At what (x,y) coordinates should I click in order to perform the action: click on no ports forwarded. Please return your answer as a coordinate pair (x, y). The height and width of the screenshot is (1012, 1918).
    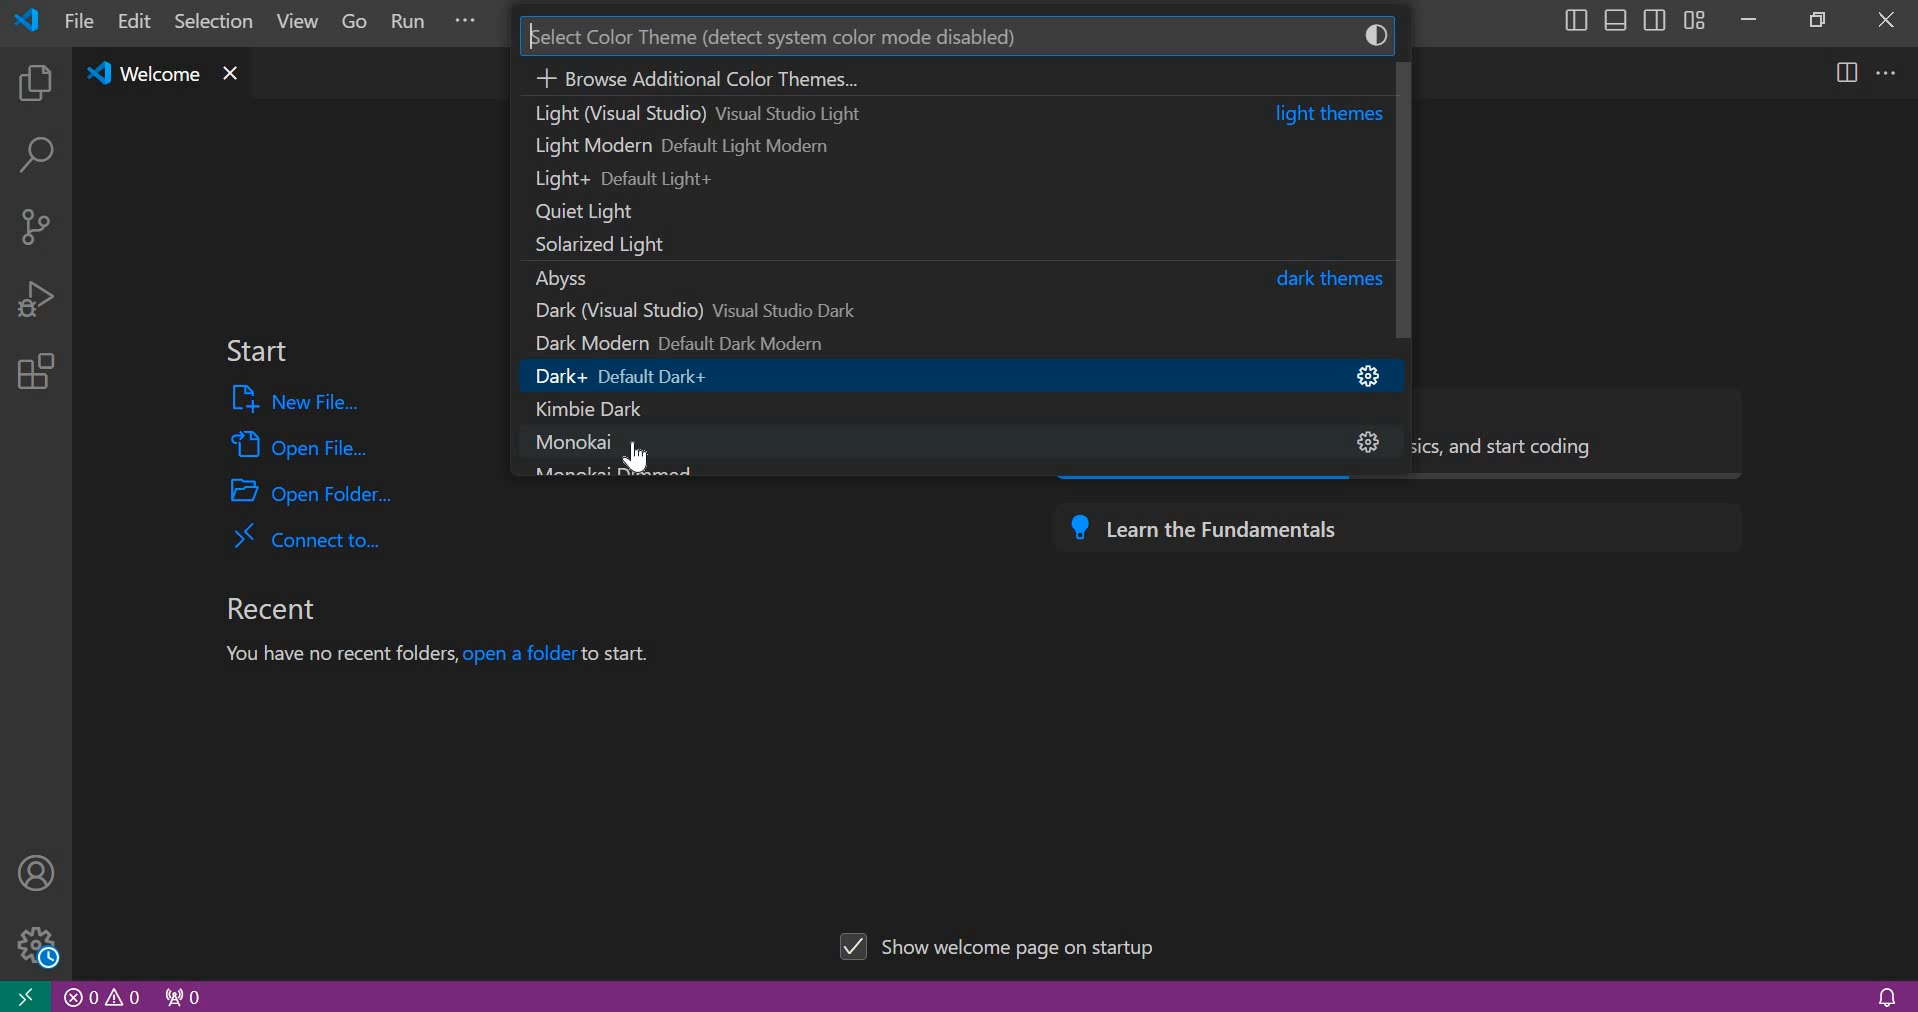
    Looking at the image, I should click on (184, 995).